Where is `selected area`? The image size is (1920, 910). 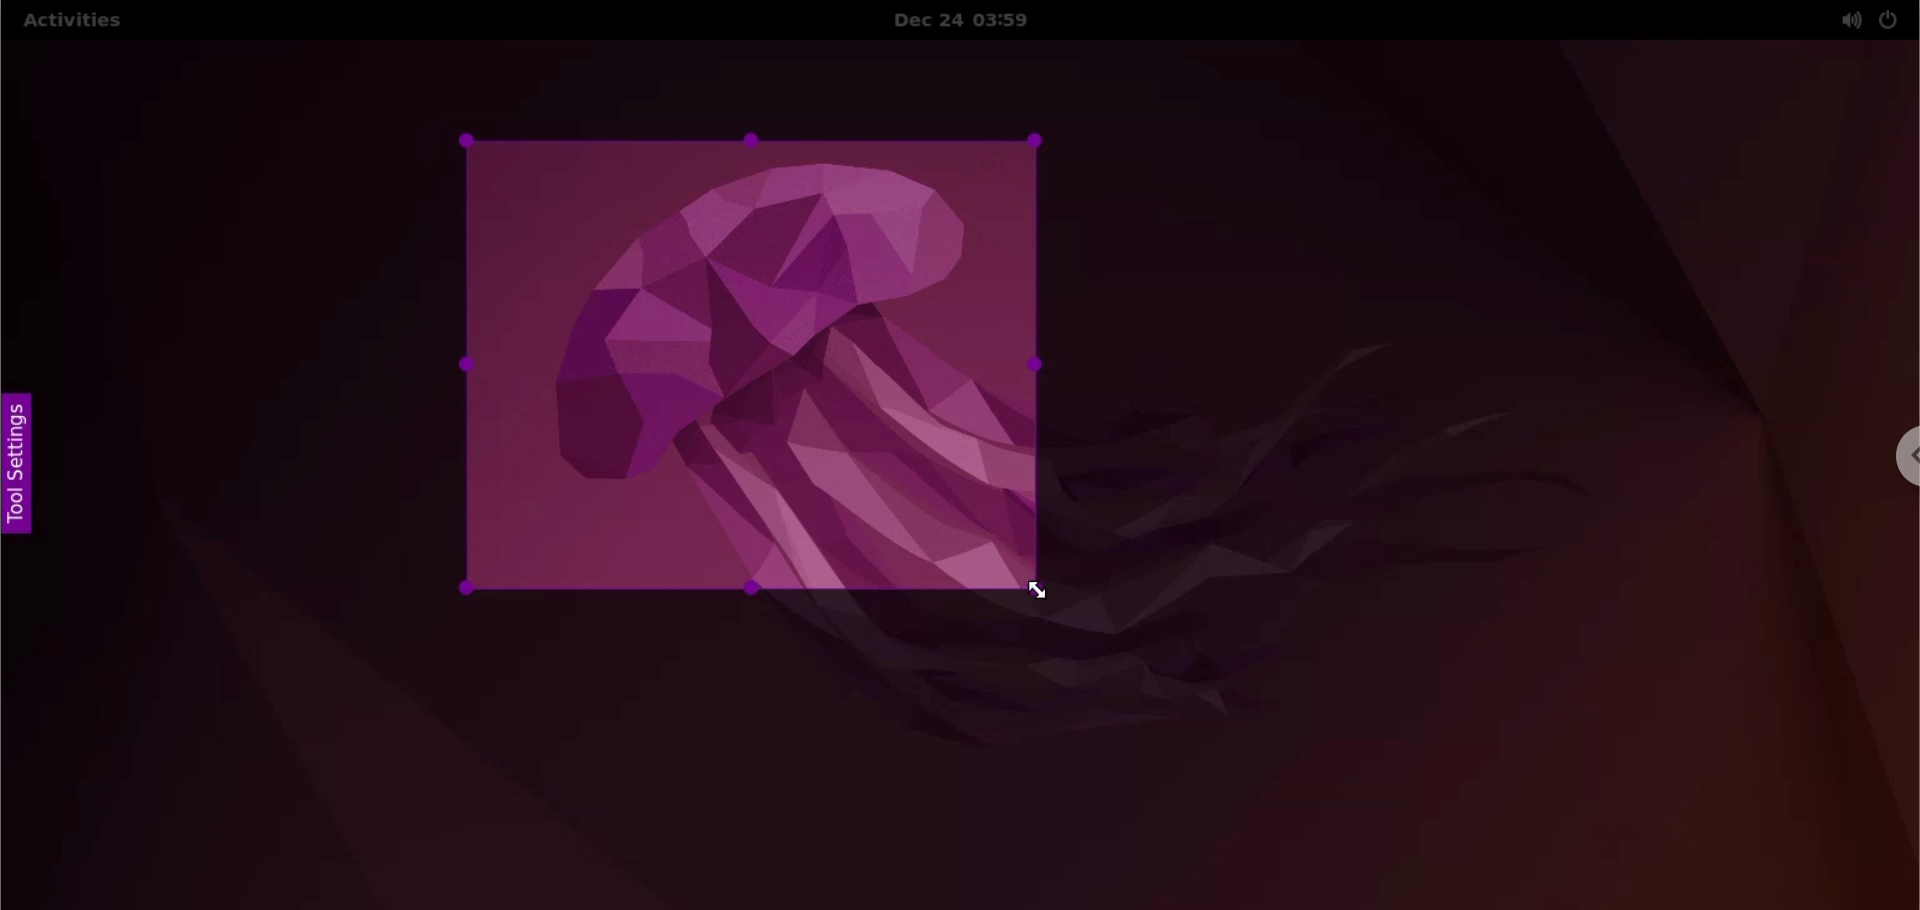
selected area is located at coordinates (753, 367).